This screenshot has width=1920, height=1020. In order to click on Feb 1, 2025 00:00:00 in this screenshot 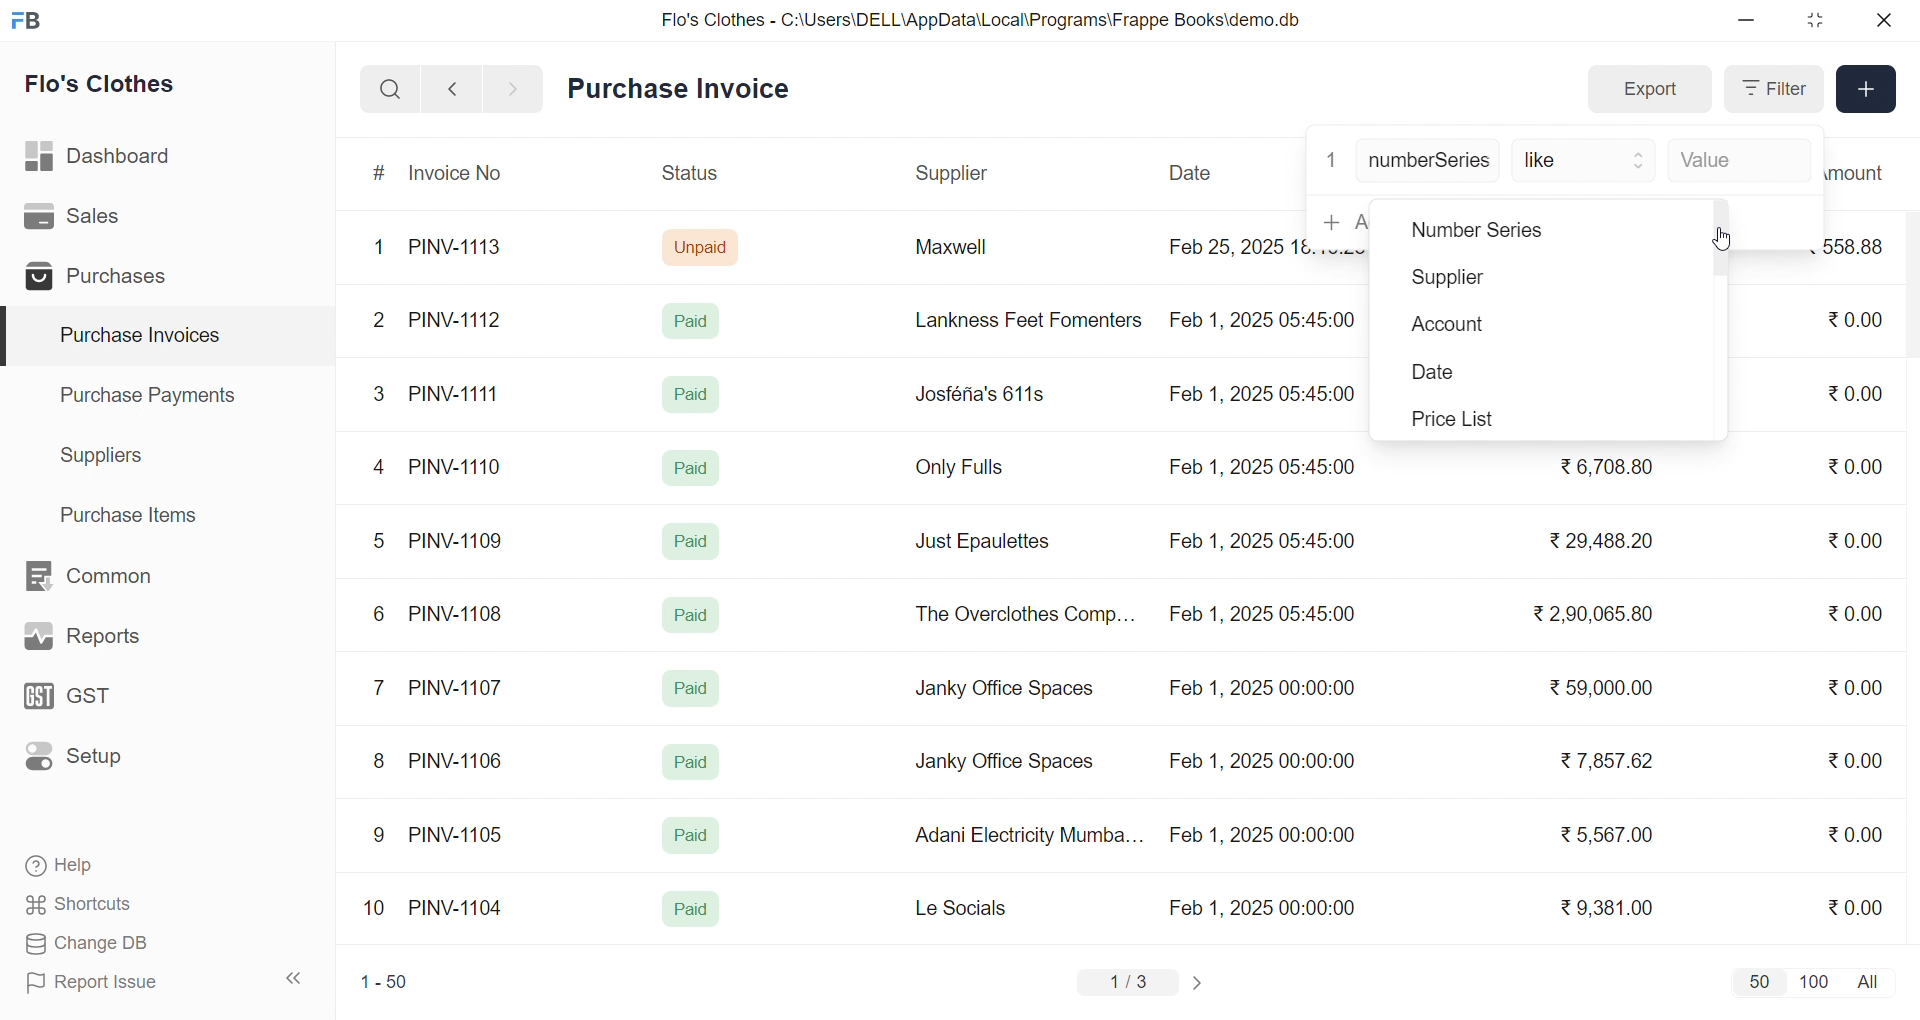, I will do `click(1265, 907)`.